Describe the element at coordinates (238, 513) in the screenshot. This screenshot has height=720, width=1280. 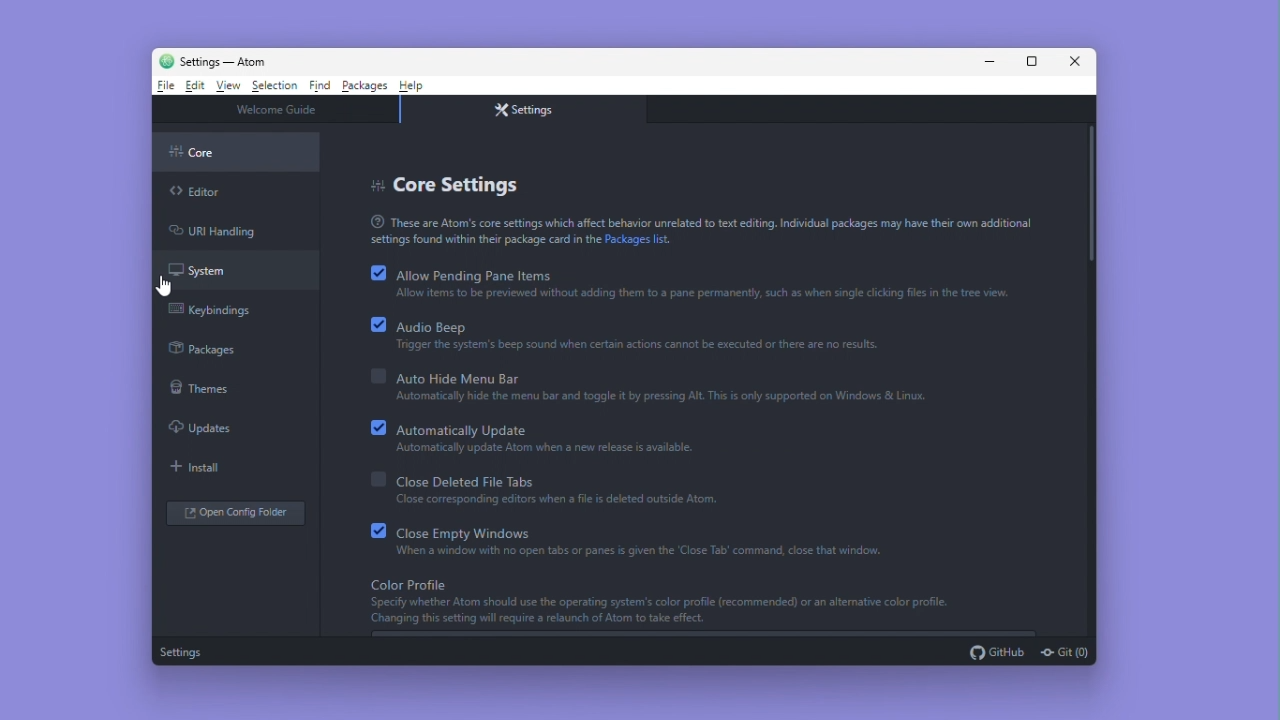
I see `Open config folder` at that location.